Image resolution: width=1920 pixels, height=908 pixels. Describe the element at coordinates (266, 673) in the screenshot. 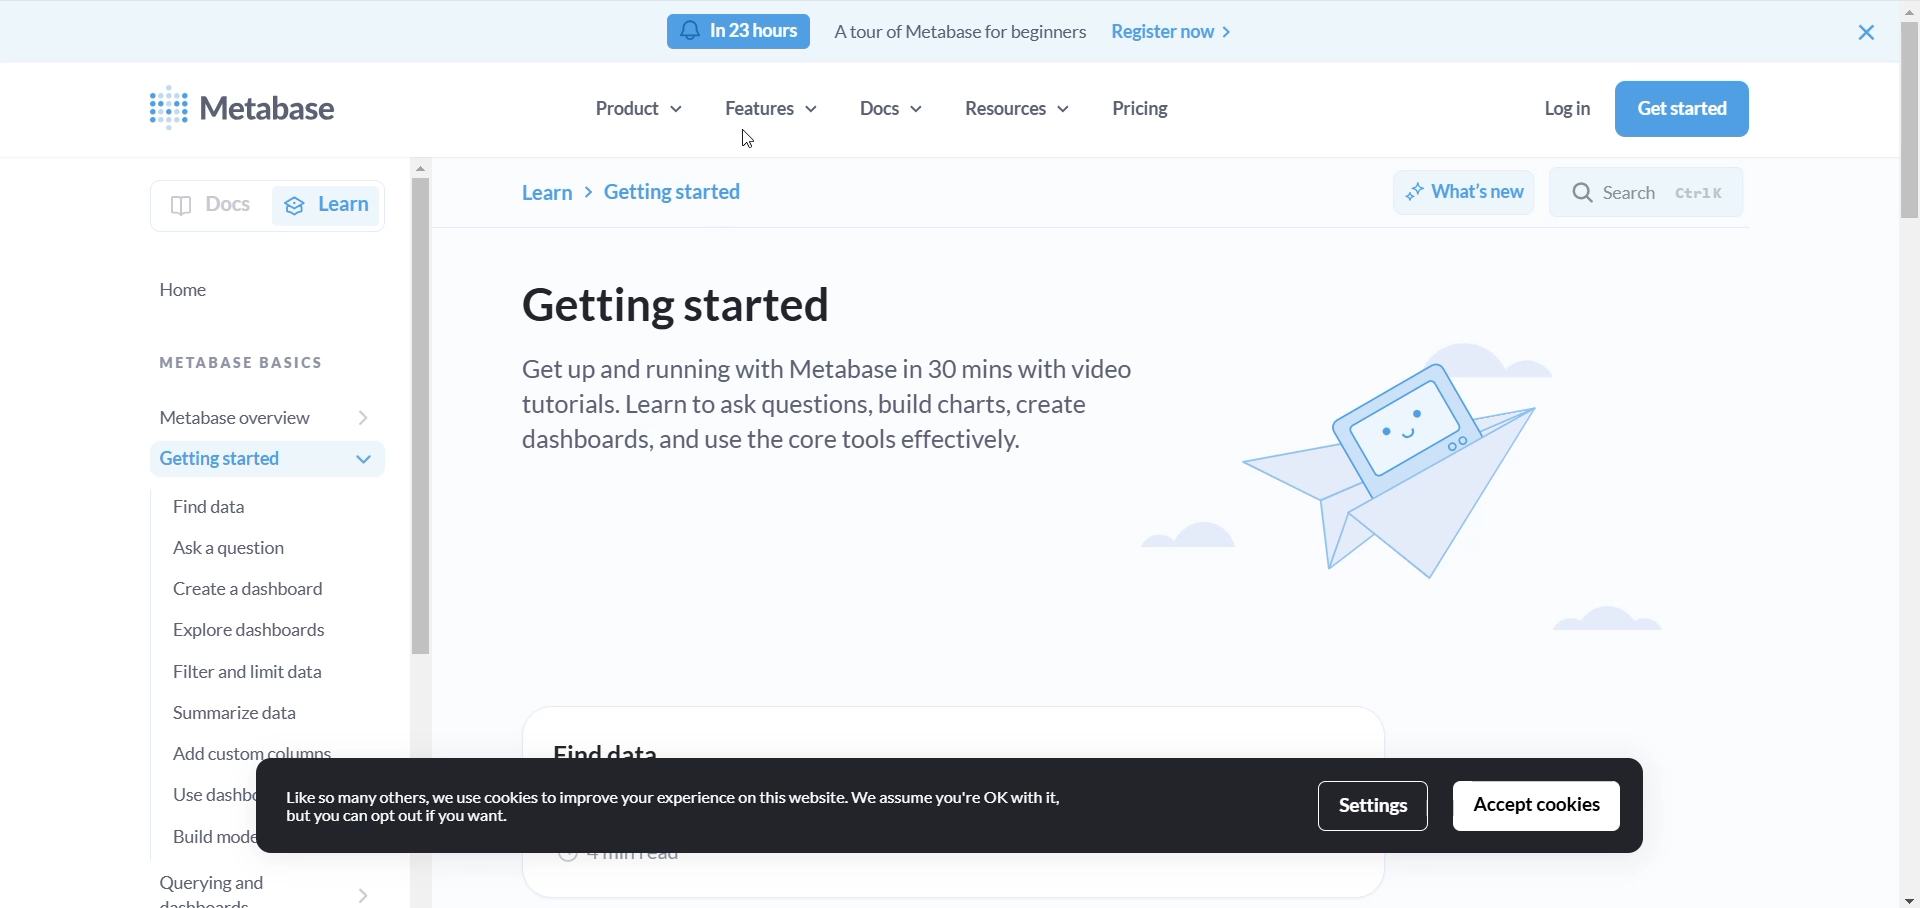

I see `filter and limit data` at that location.